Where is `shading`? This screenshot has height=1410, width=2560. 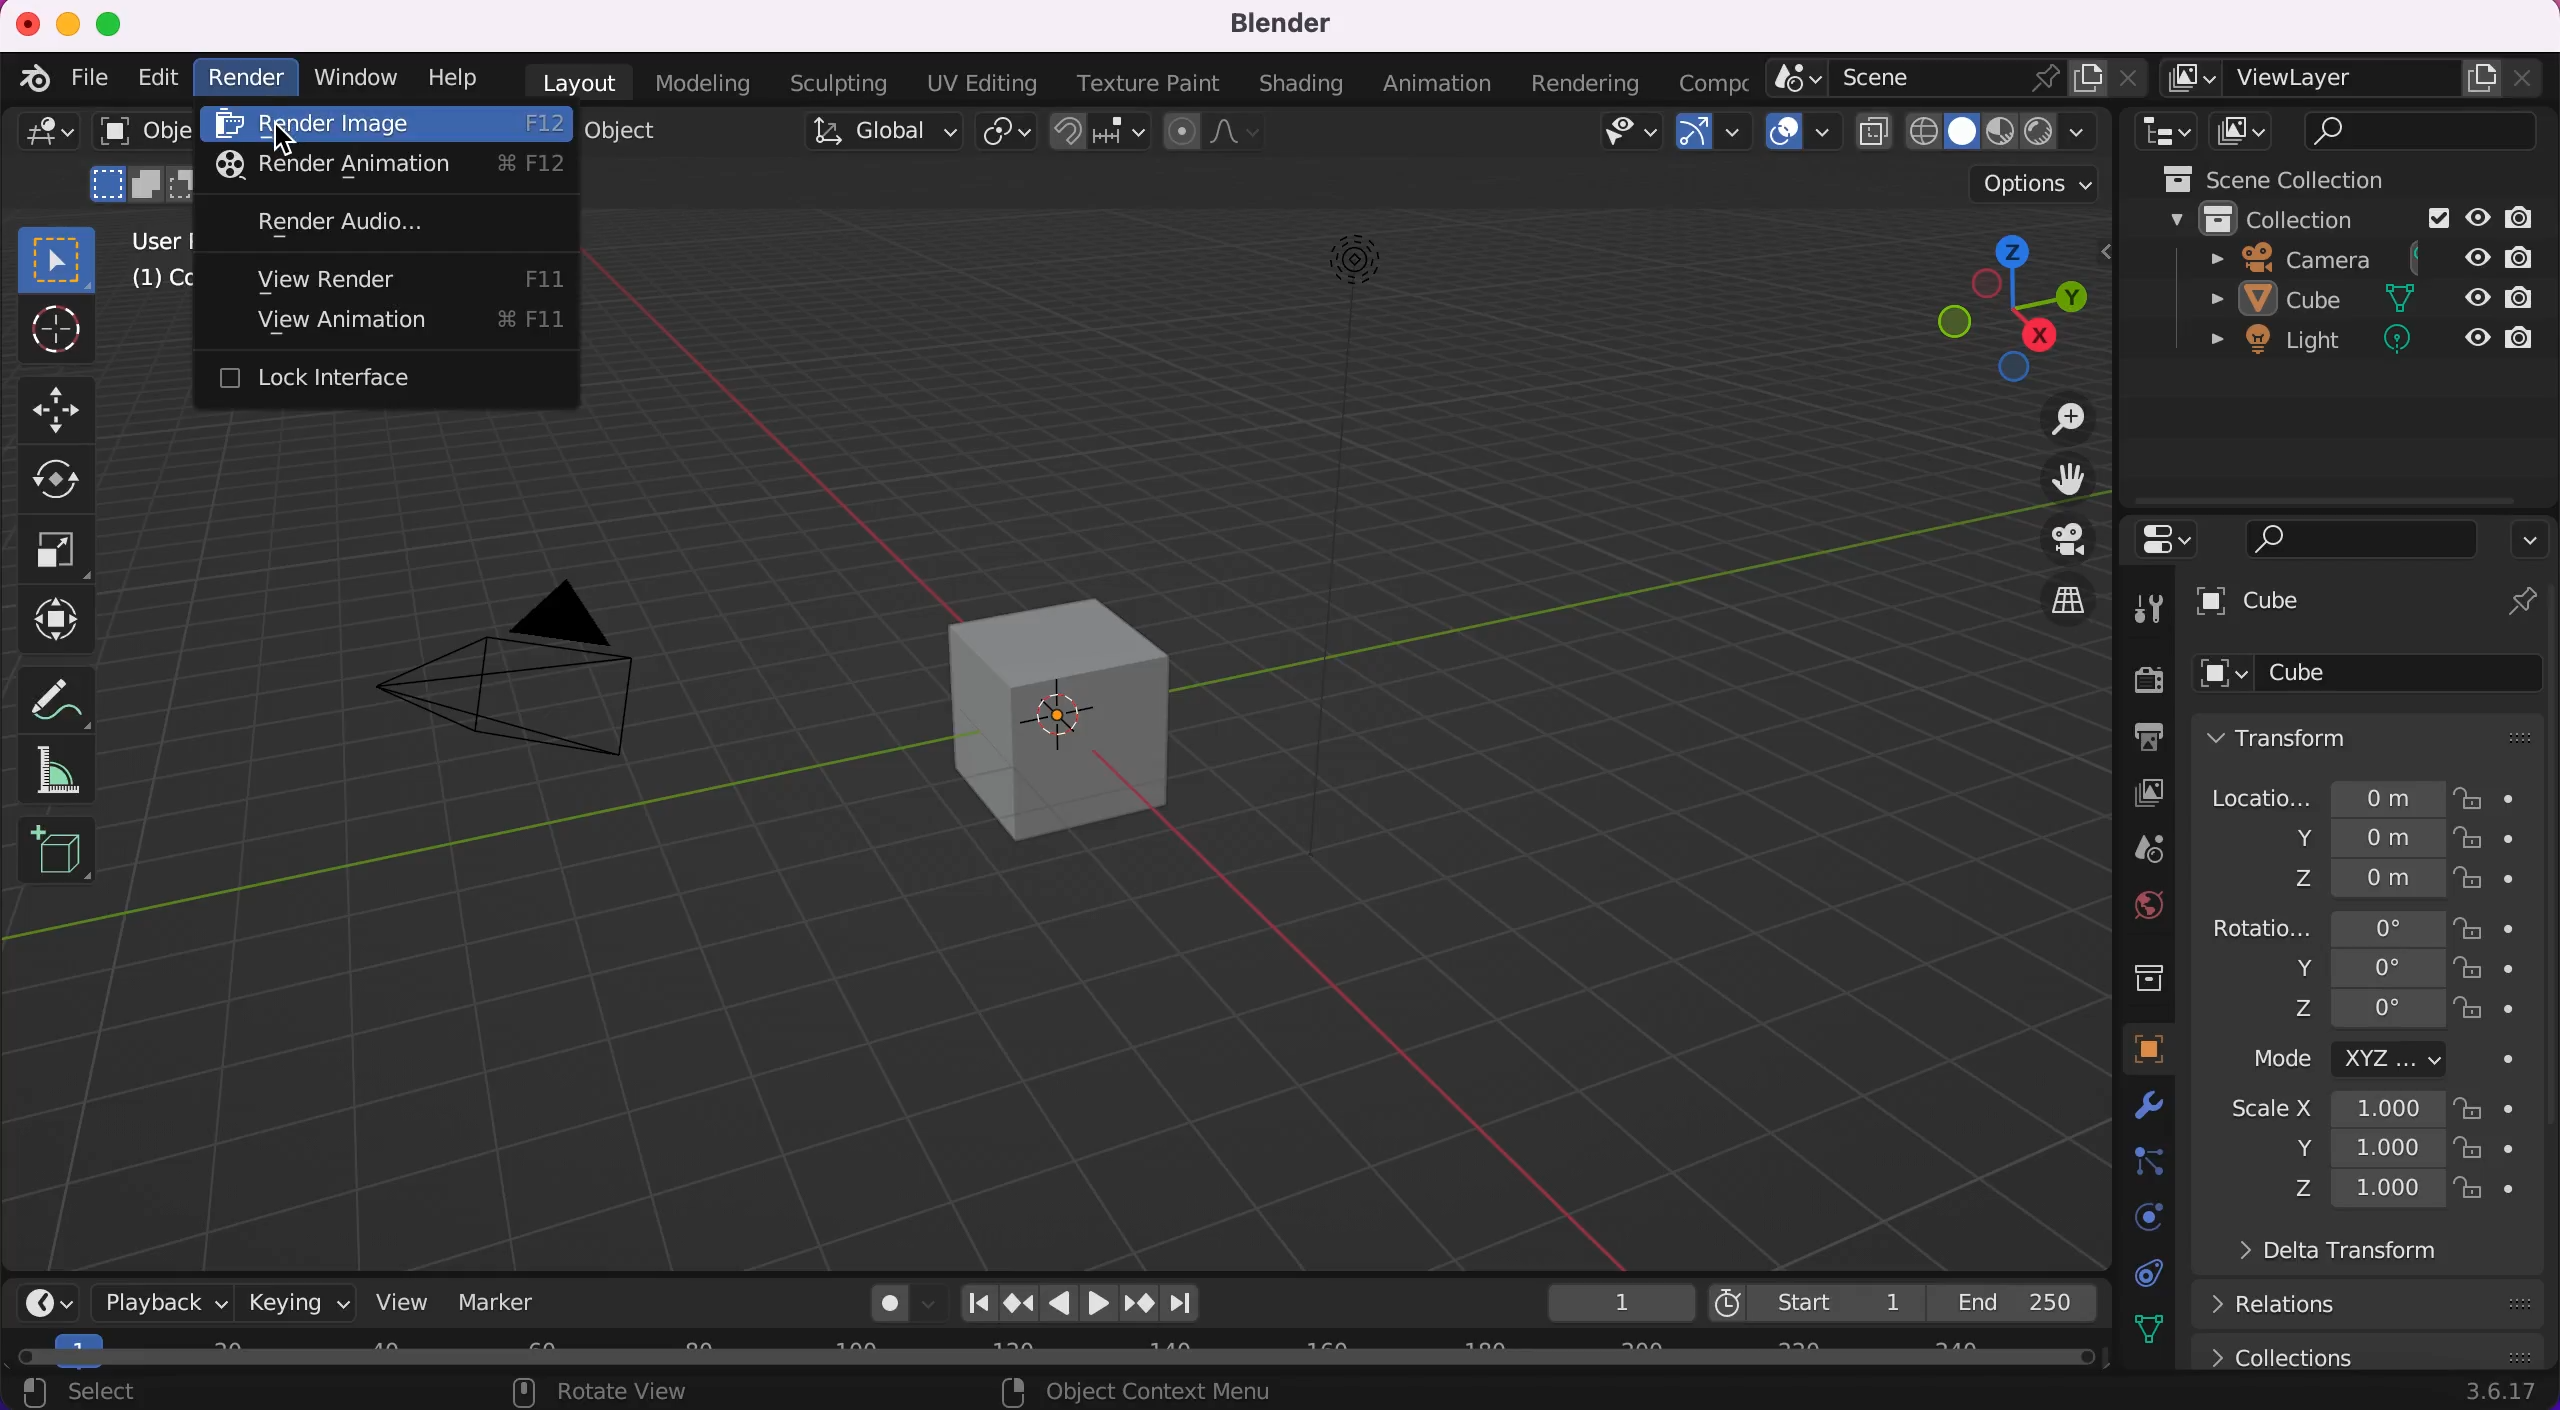
shading is located at coordinates (1301, 83).